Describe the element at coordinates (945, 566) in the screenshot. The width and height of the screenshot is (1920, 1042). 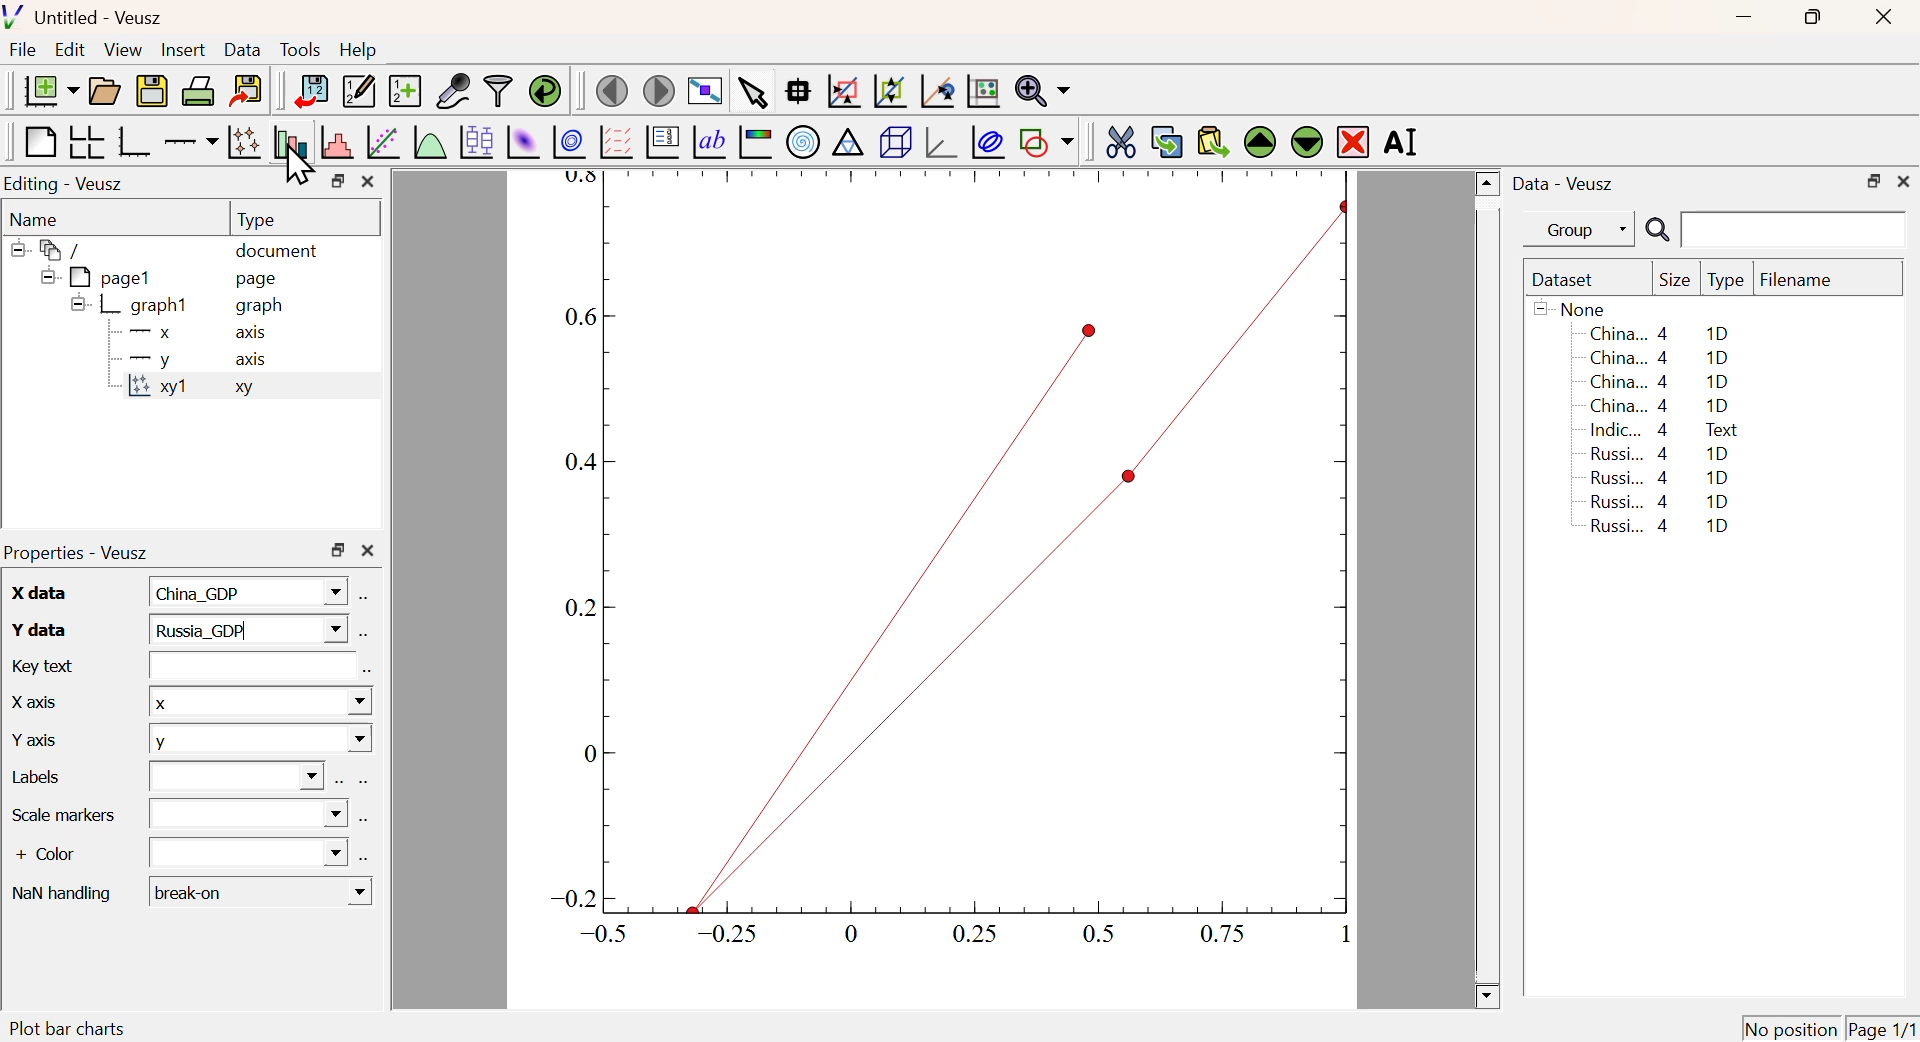
I see `Graph` at that location.